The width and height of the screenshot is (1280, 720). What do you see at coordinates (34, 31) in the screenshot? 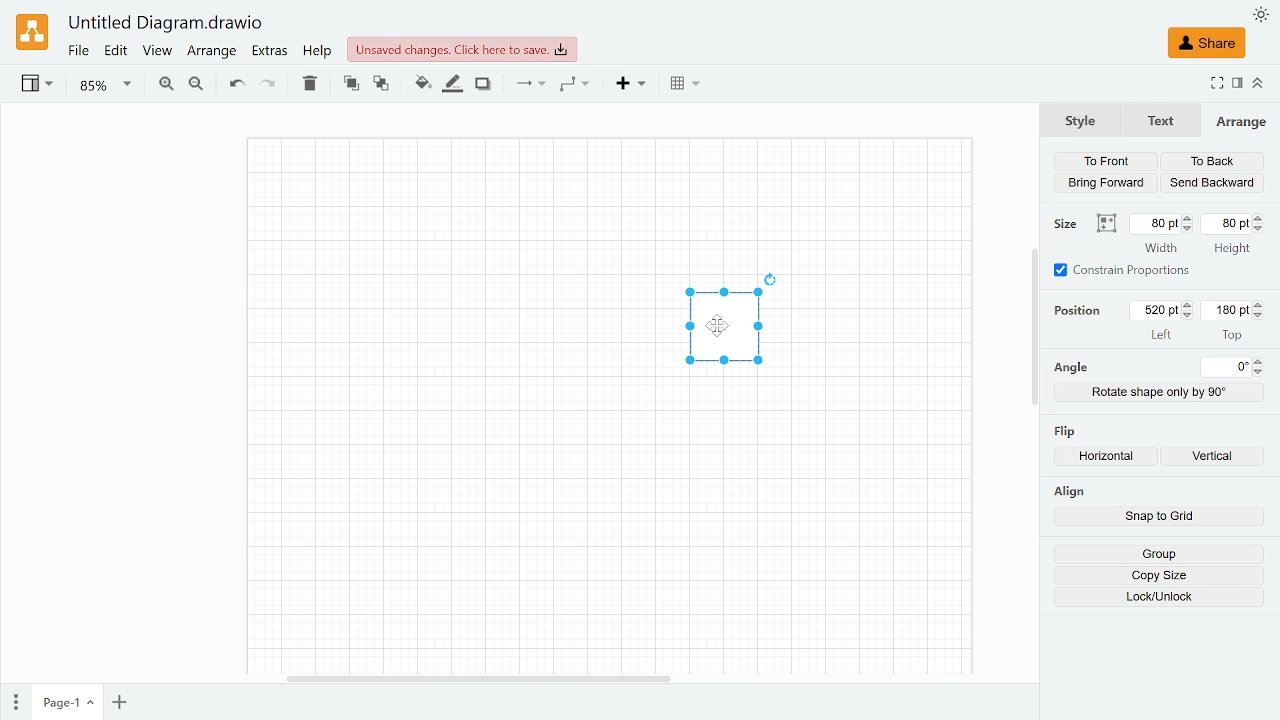
I see `Draw.io logo` at bounding box center [34, 31].